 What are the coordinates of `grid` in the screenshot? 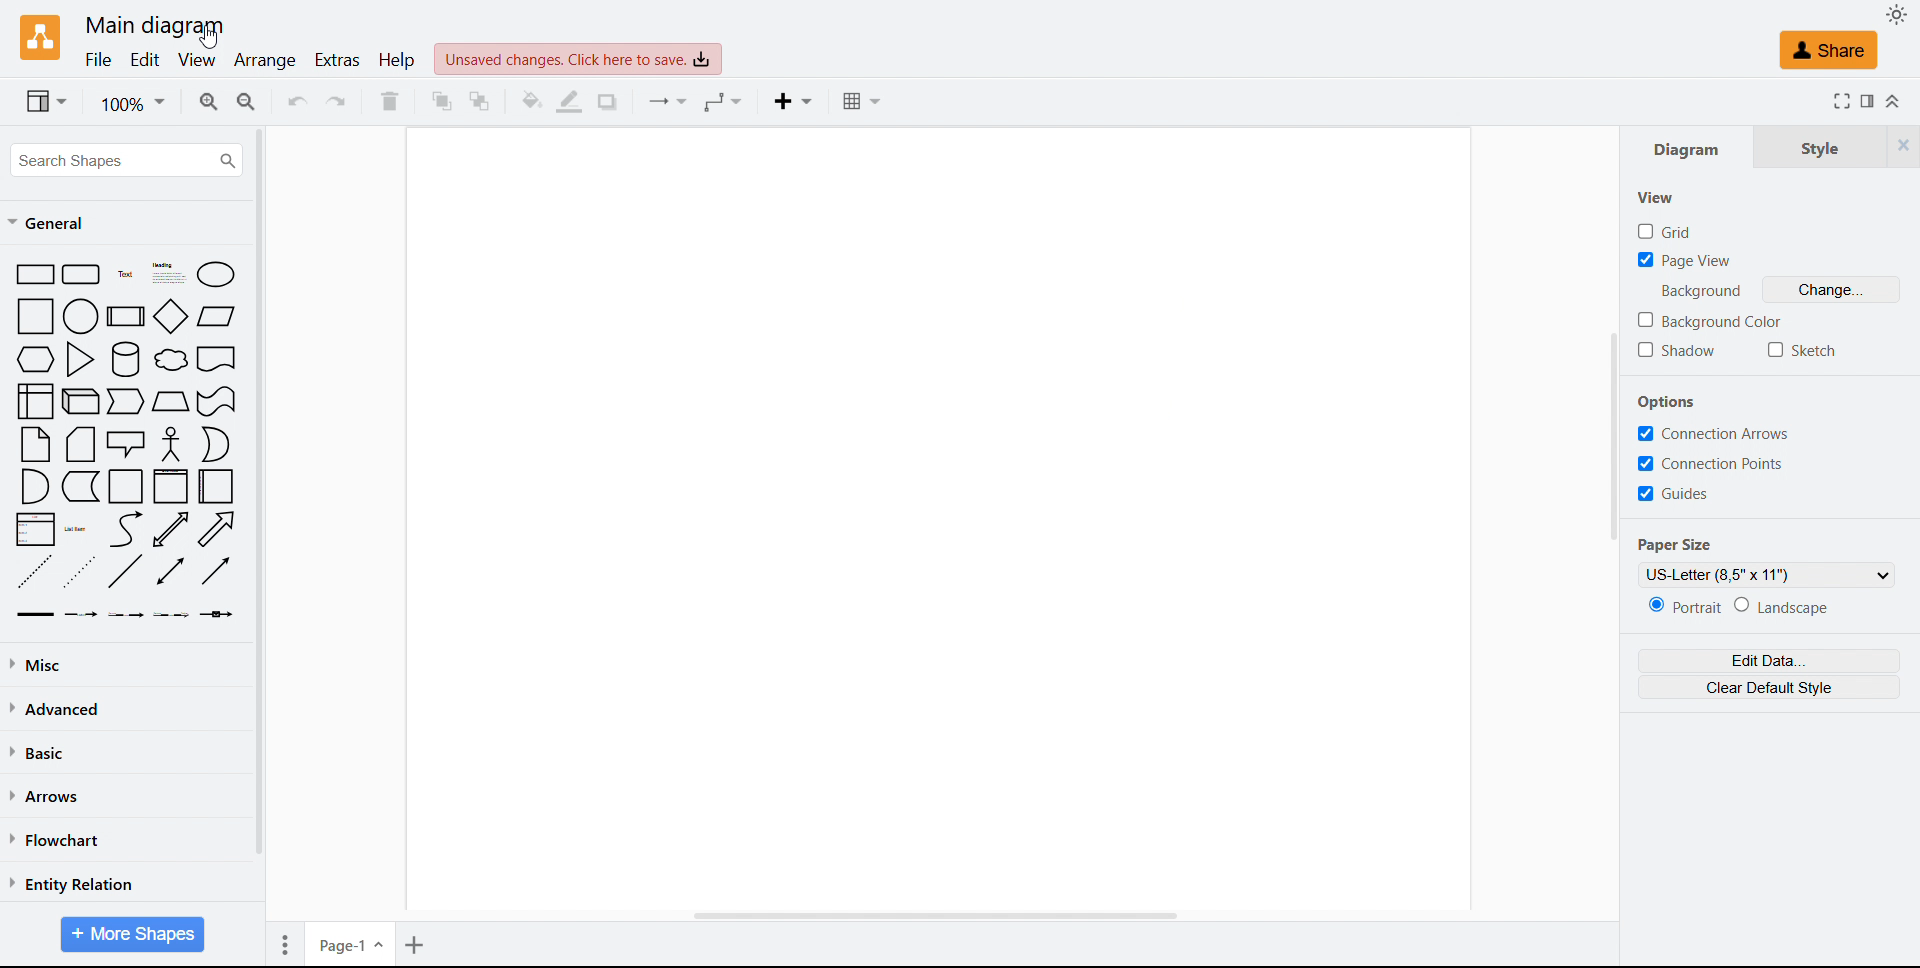 It's located at (1665, 231).